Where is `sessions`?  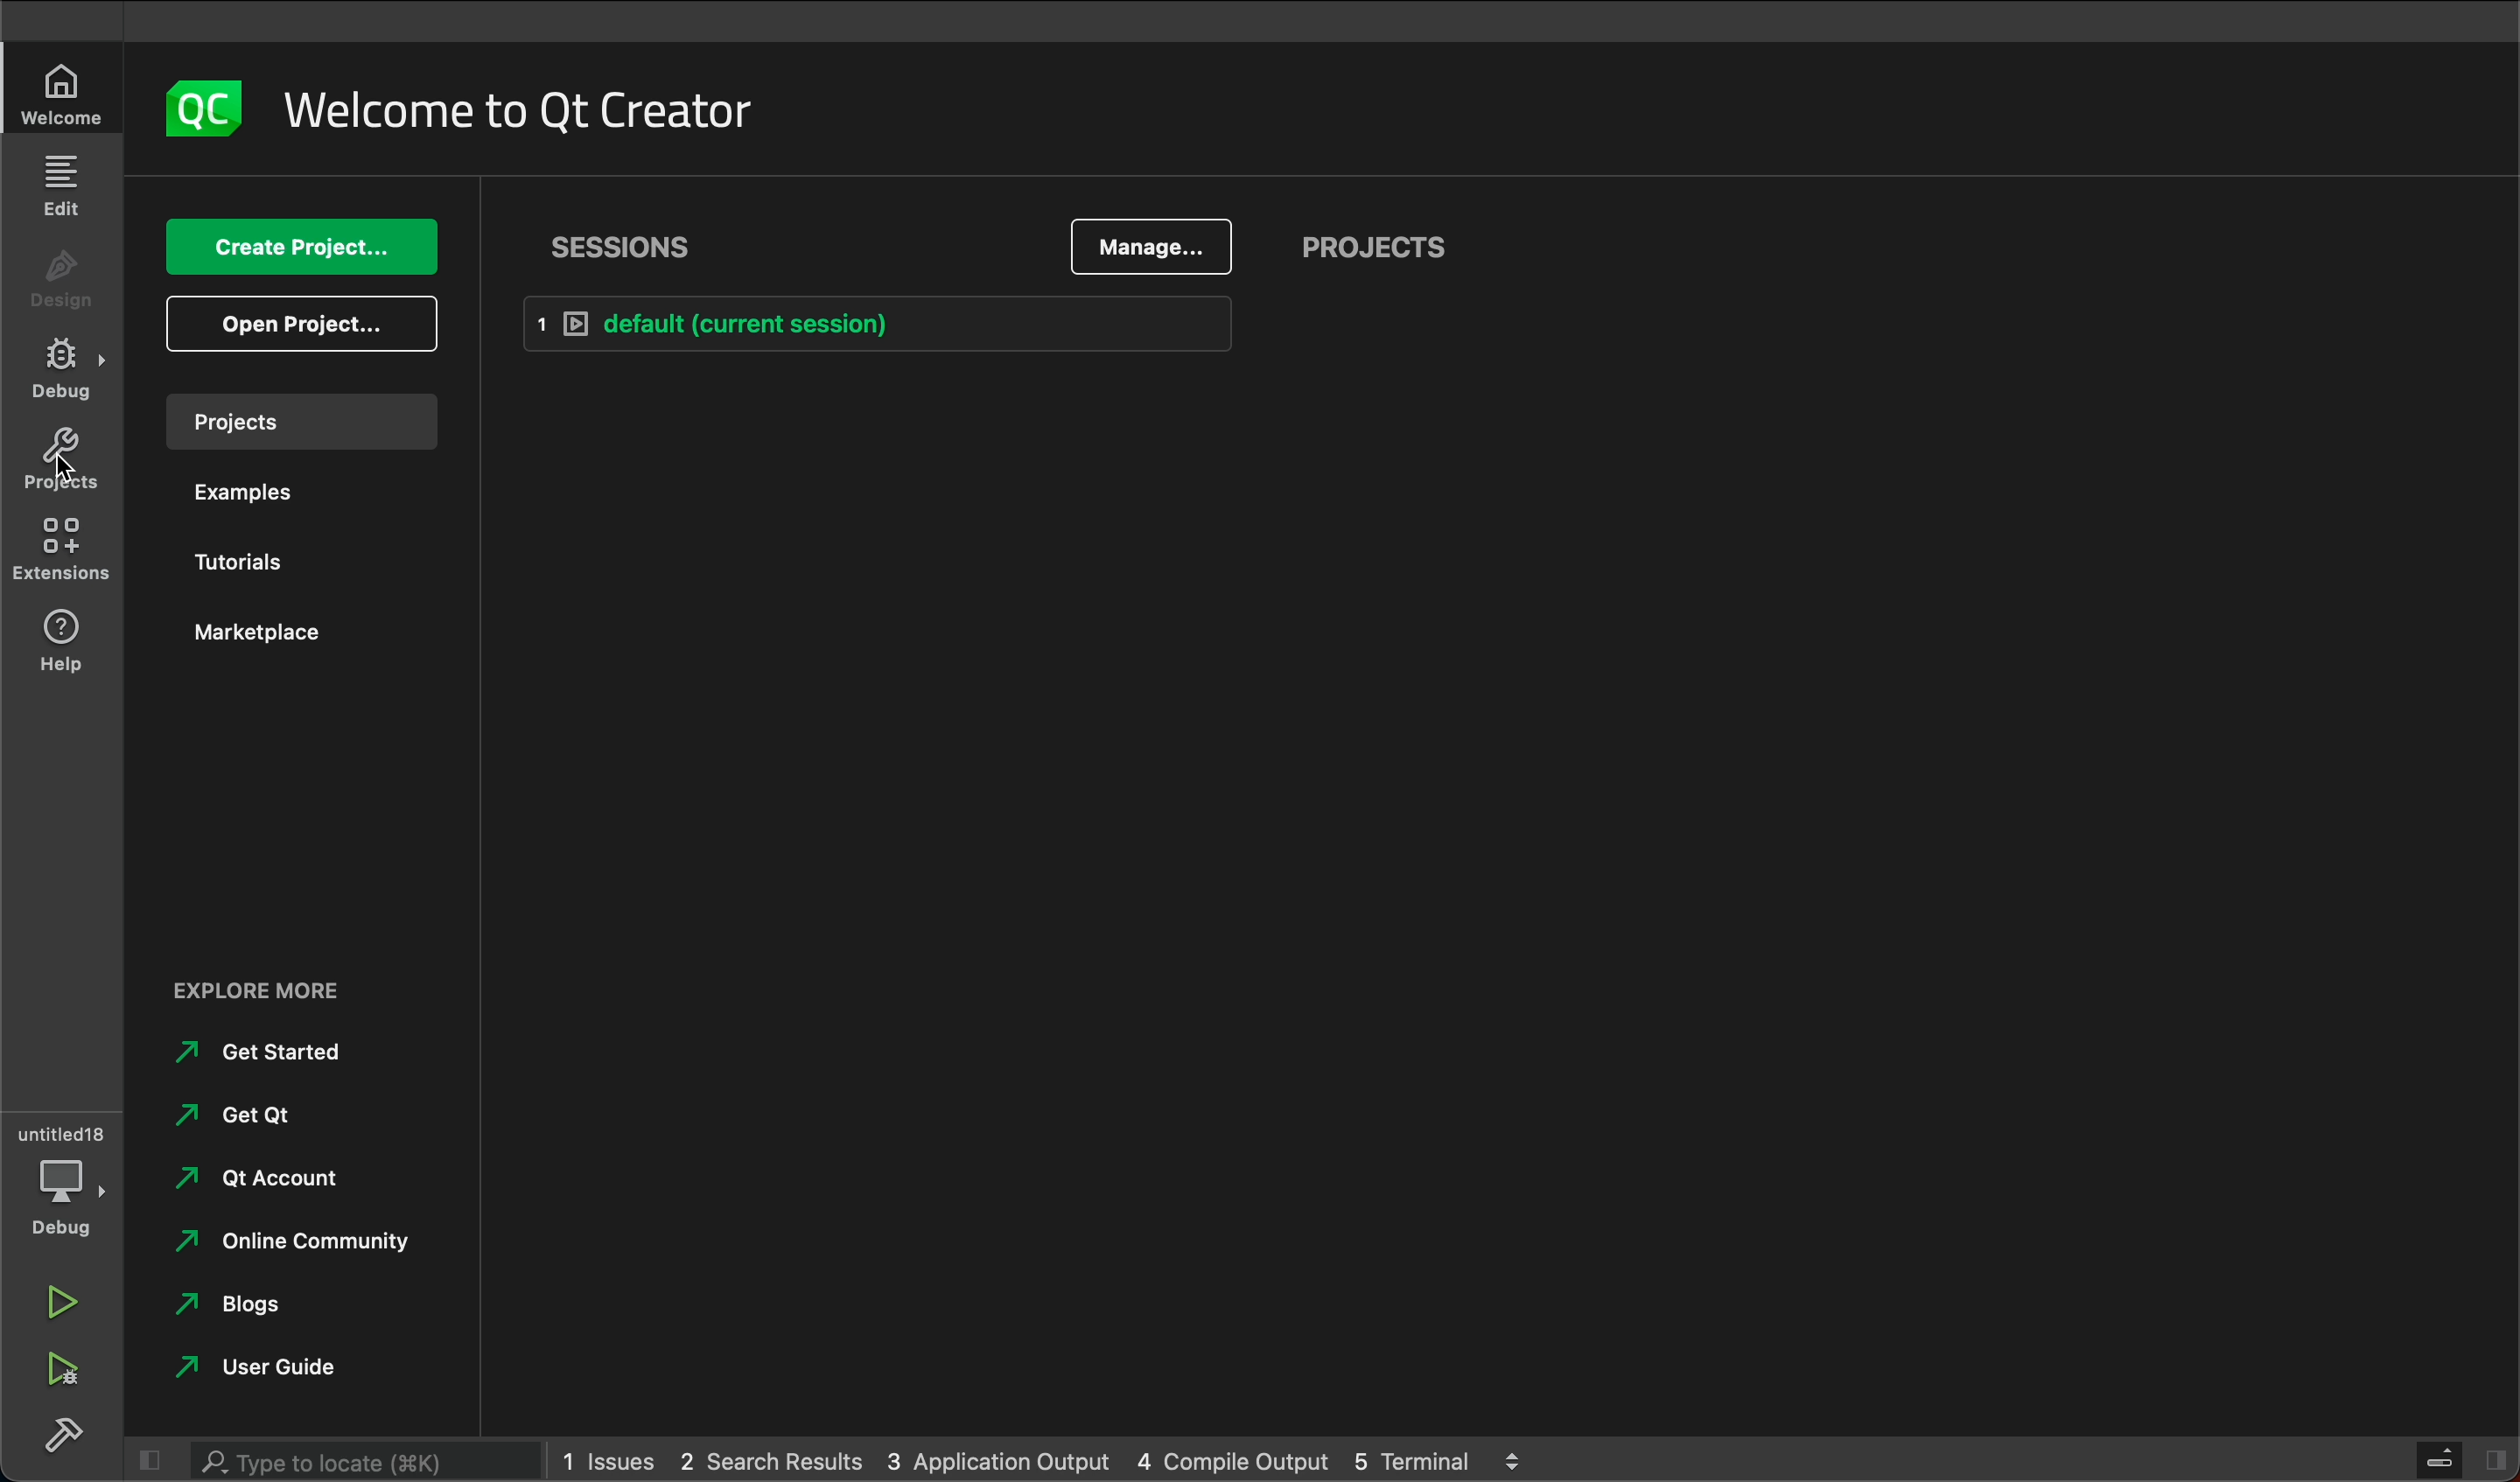
sessions is located at coordinates (632, 249).